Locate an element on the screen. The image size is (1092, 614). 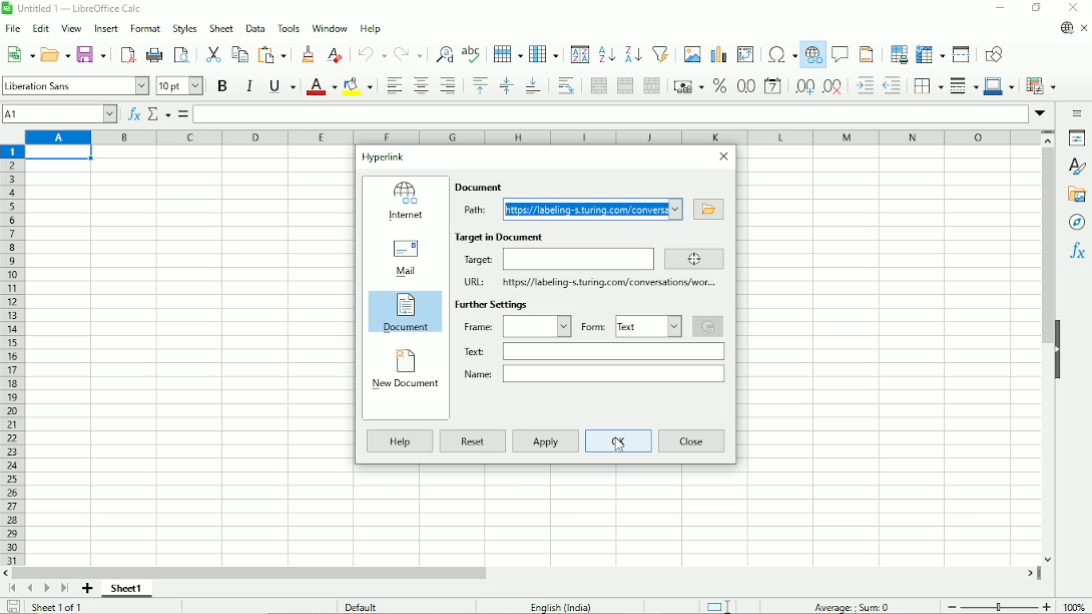
window is located at coordinates (330, 29).